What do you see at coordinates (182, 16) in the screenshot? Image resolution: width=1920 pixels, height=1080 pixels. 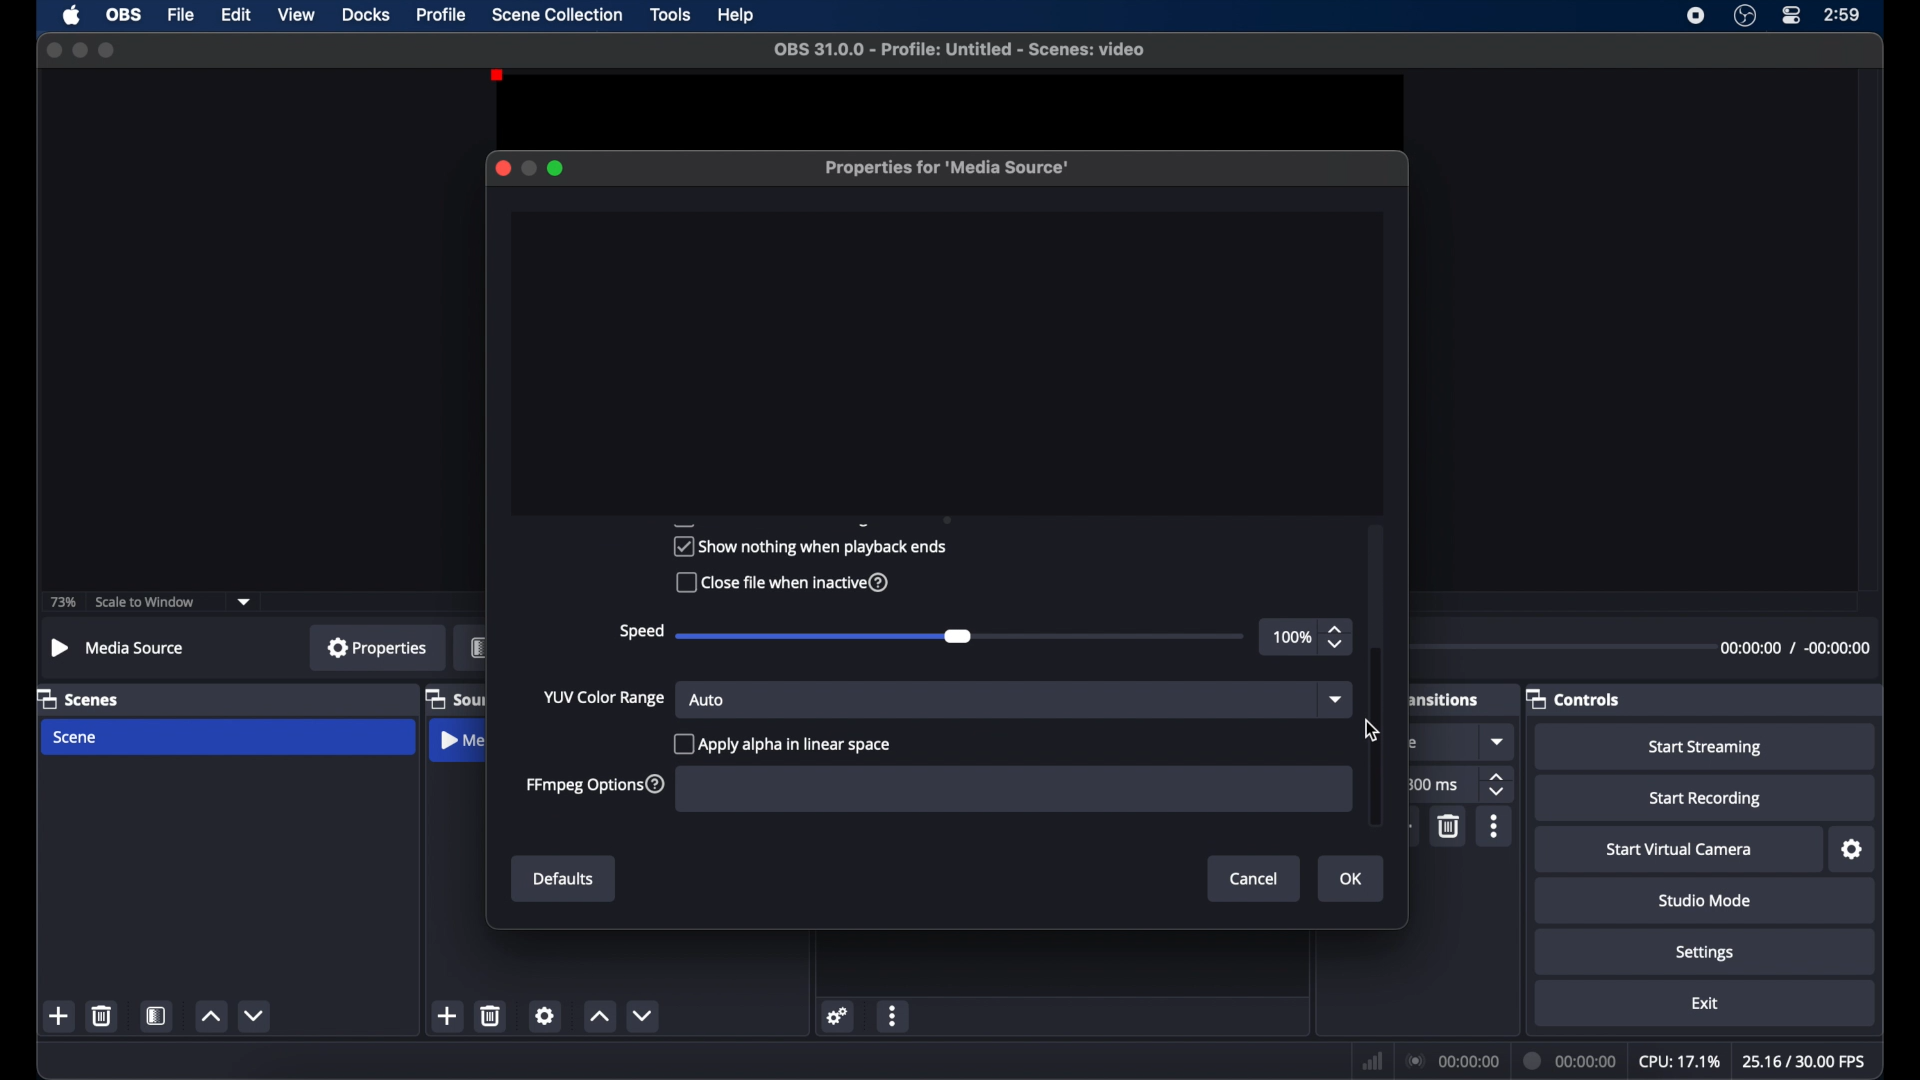 I see `file` at bounding box center [182, 16].